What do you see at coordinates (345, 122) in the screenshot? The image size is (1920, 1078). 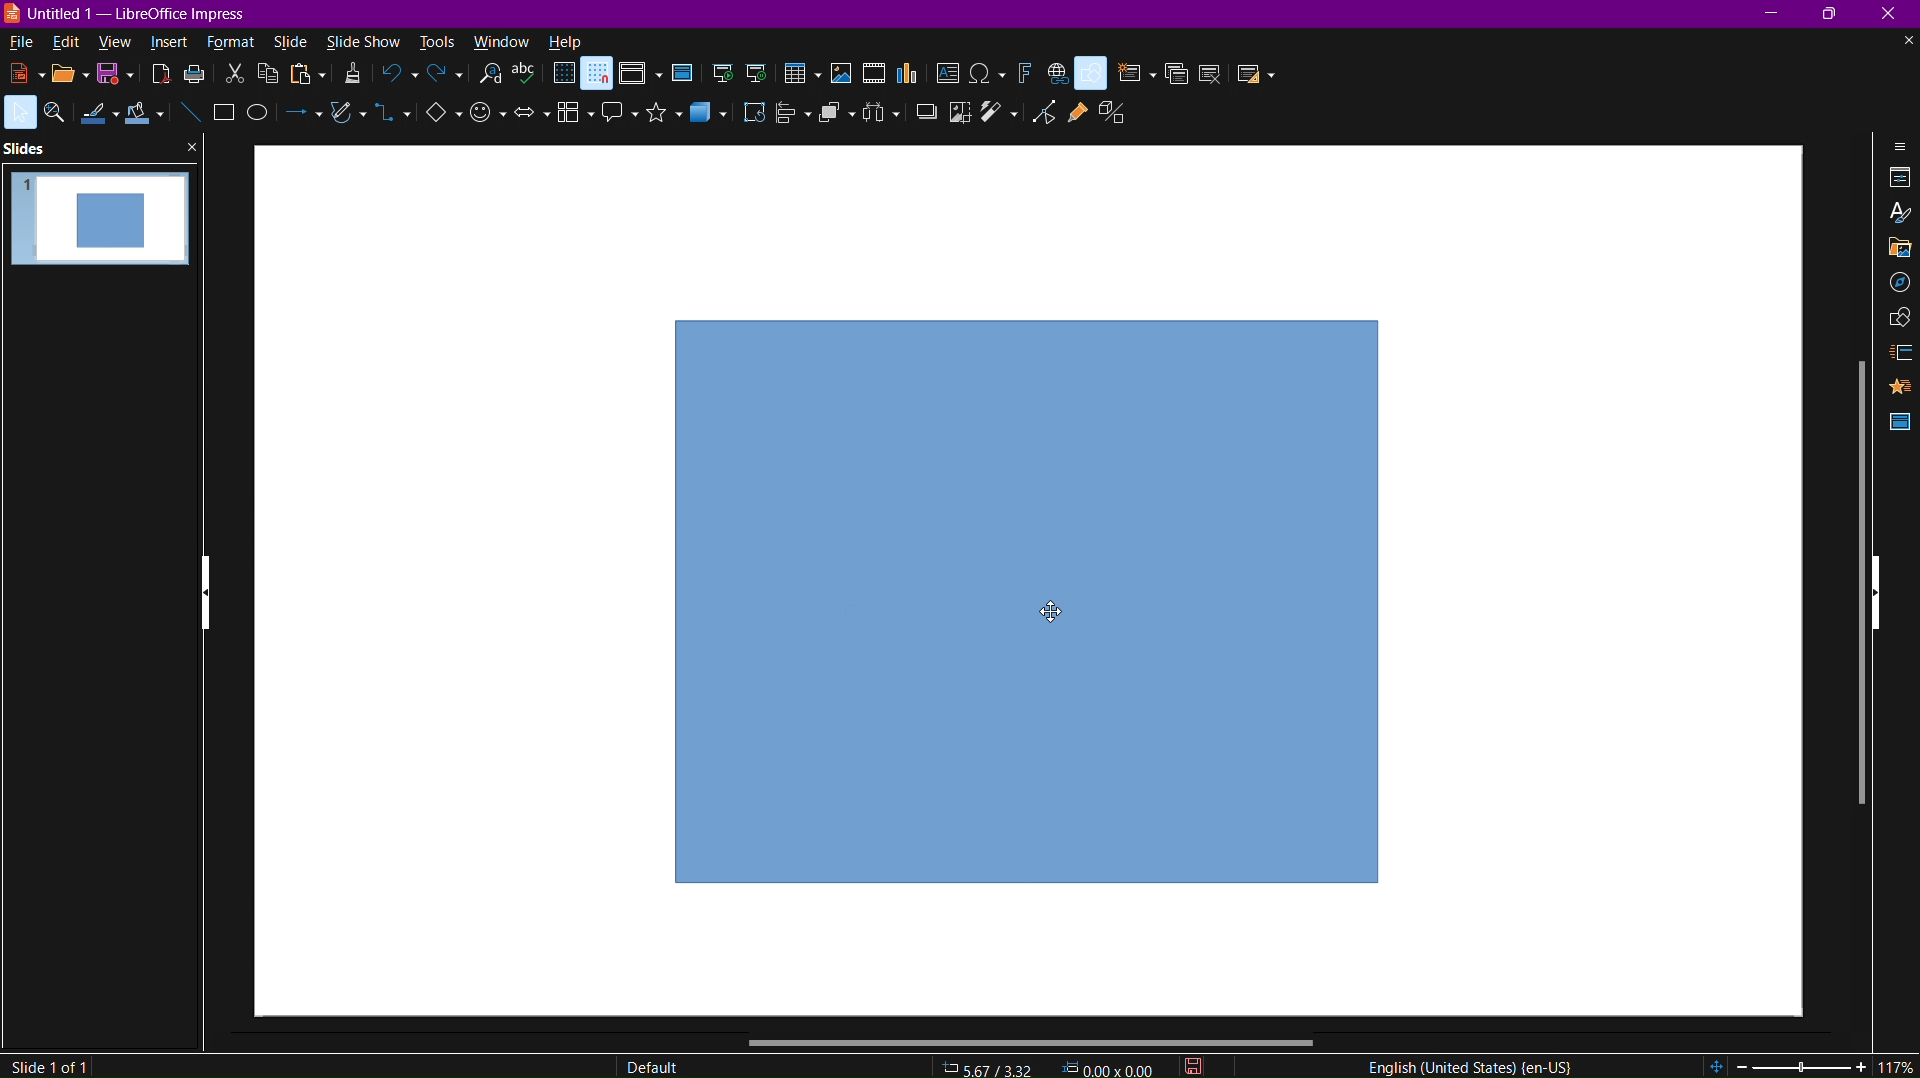 I see `Curves and Polygons` at bounding box center [345, 122].